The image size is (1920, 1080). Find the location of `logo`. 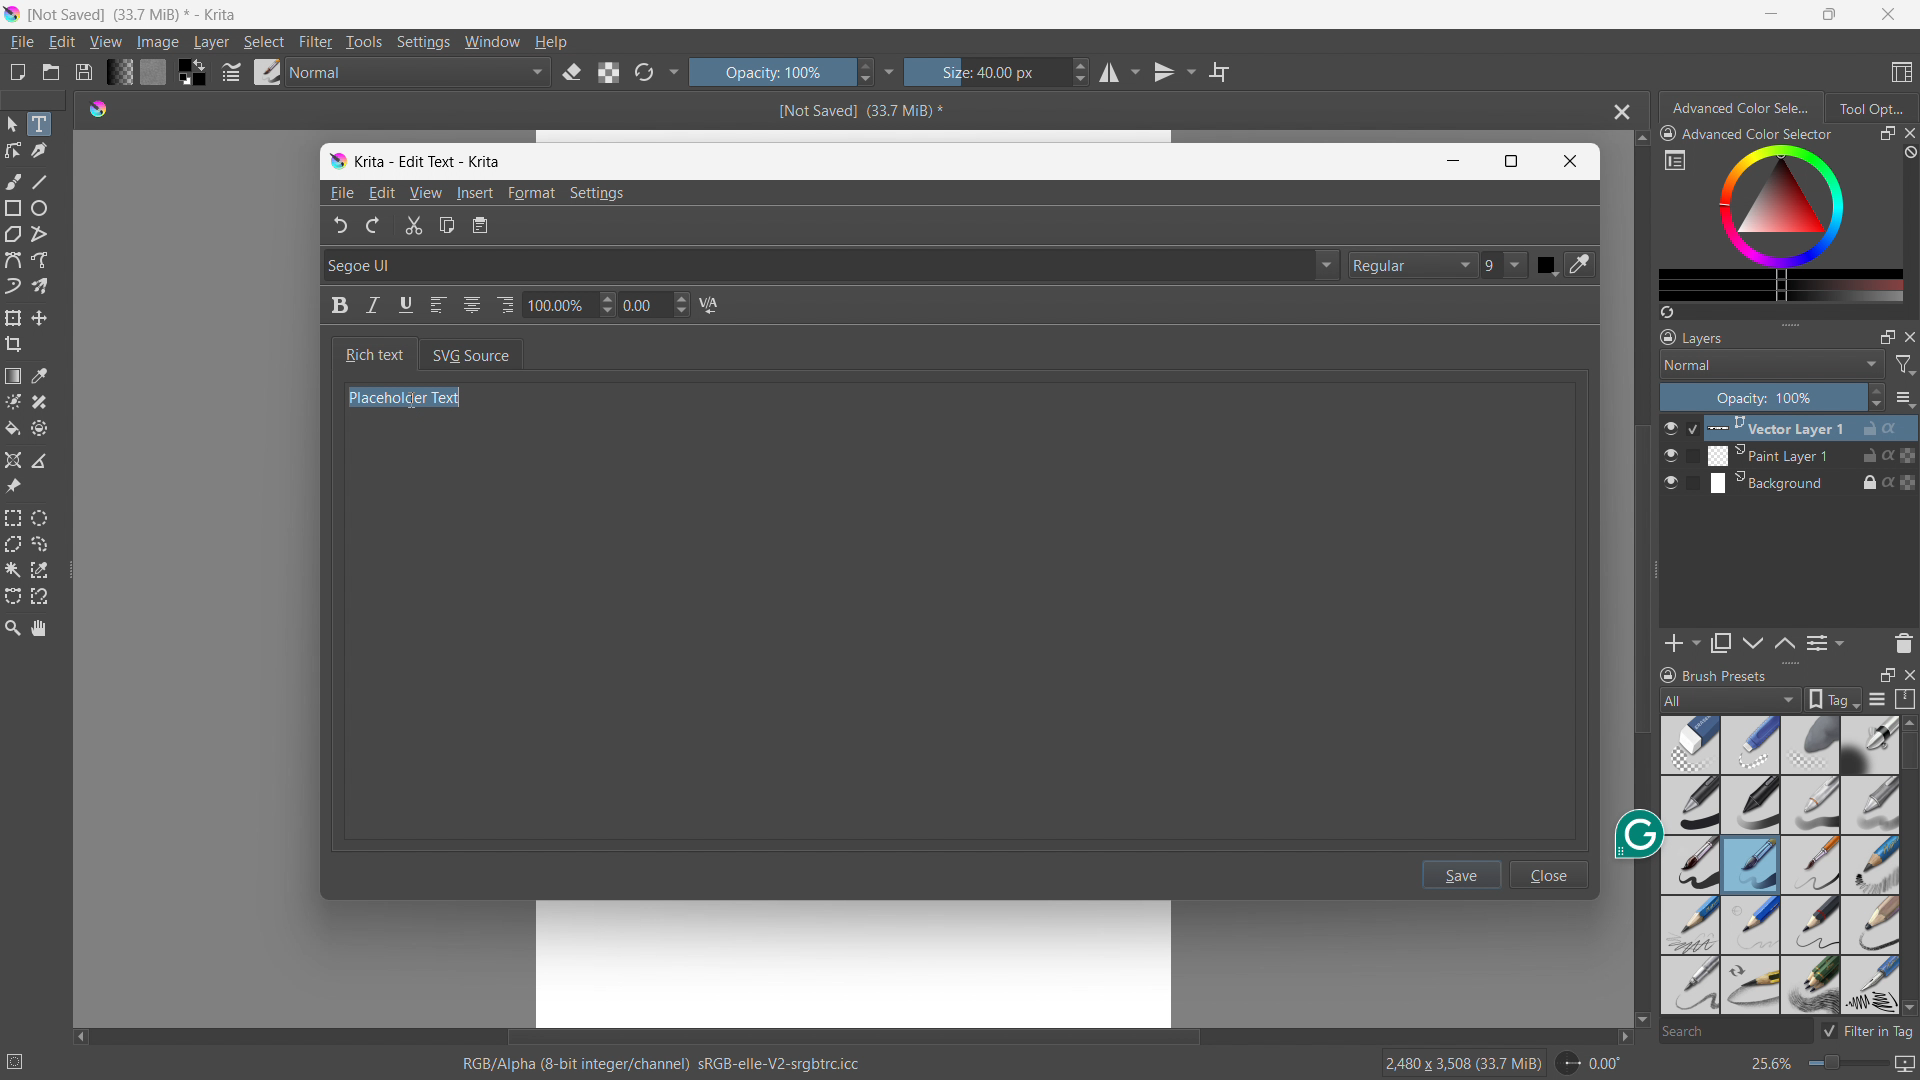

logo is located at coordinates (98, 107).